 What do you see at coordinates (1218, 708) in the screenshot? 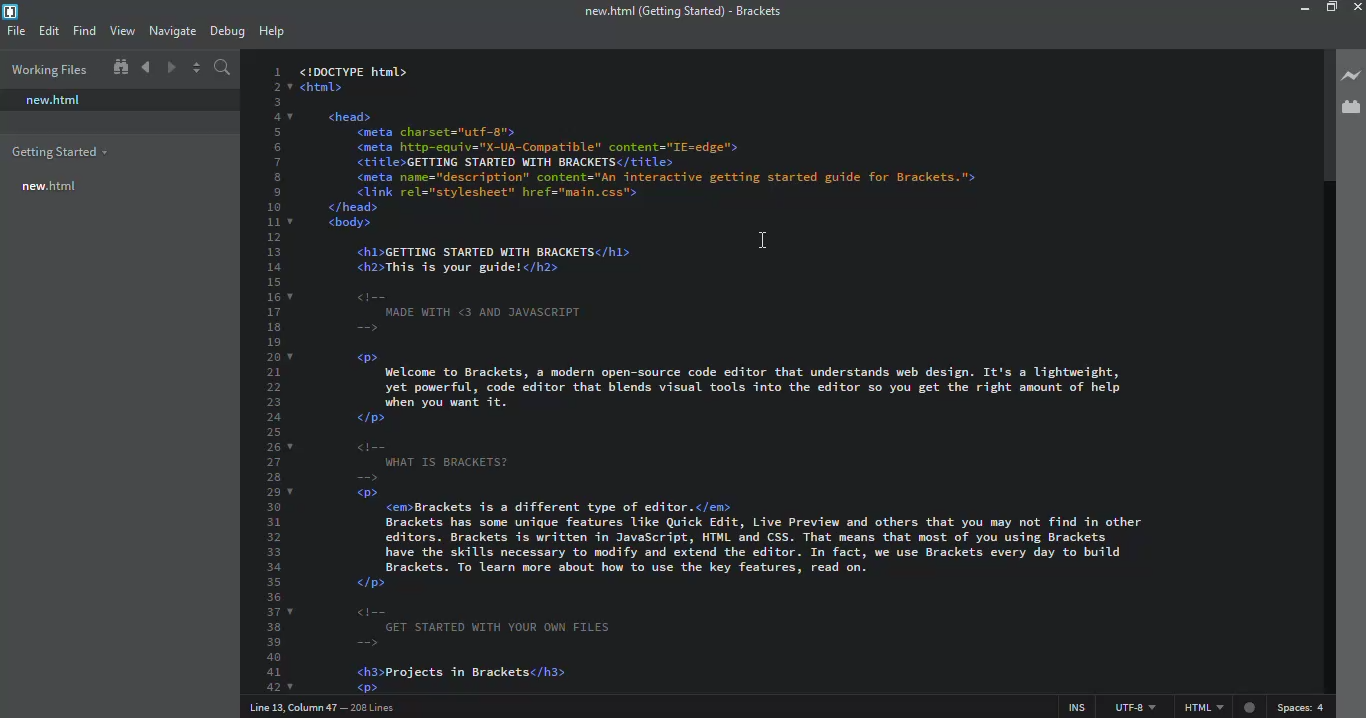
I see `html` at bounding box center [1218, 708].